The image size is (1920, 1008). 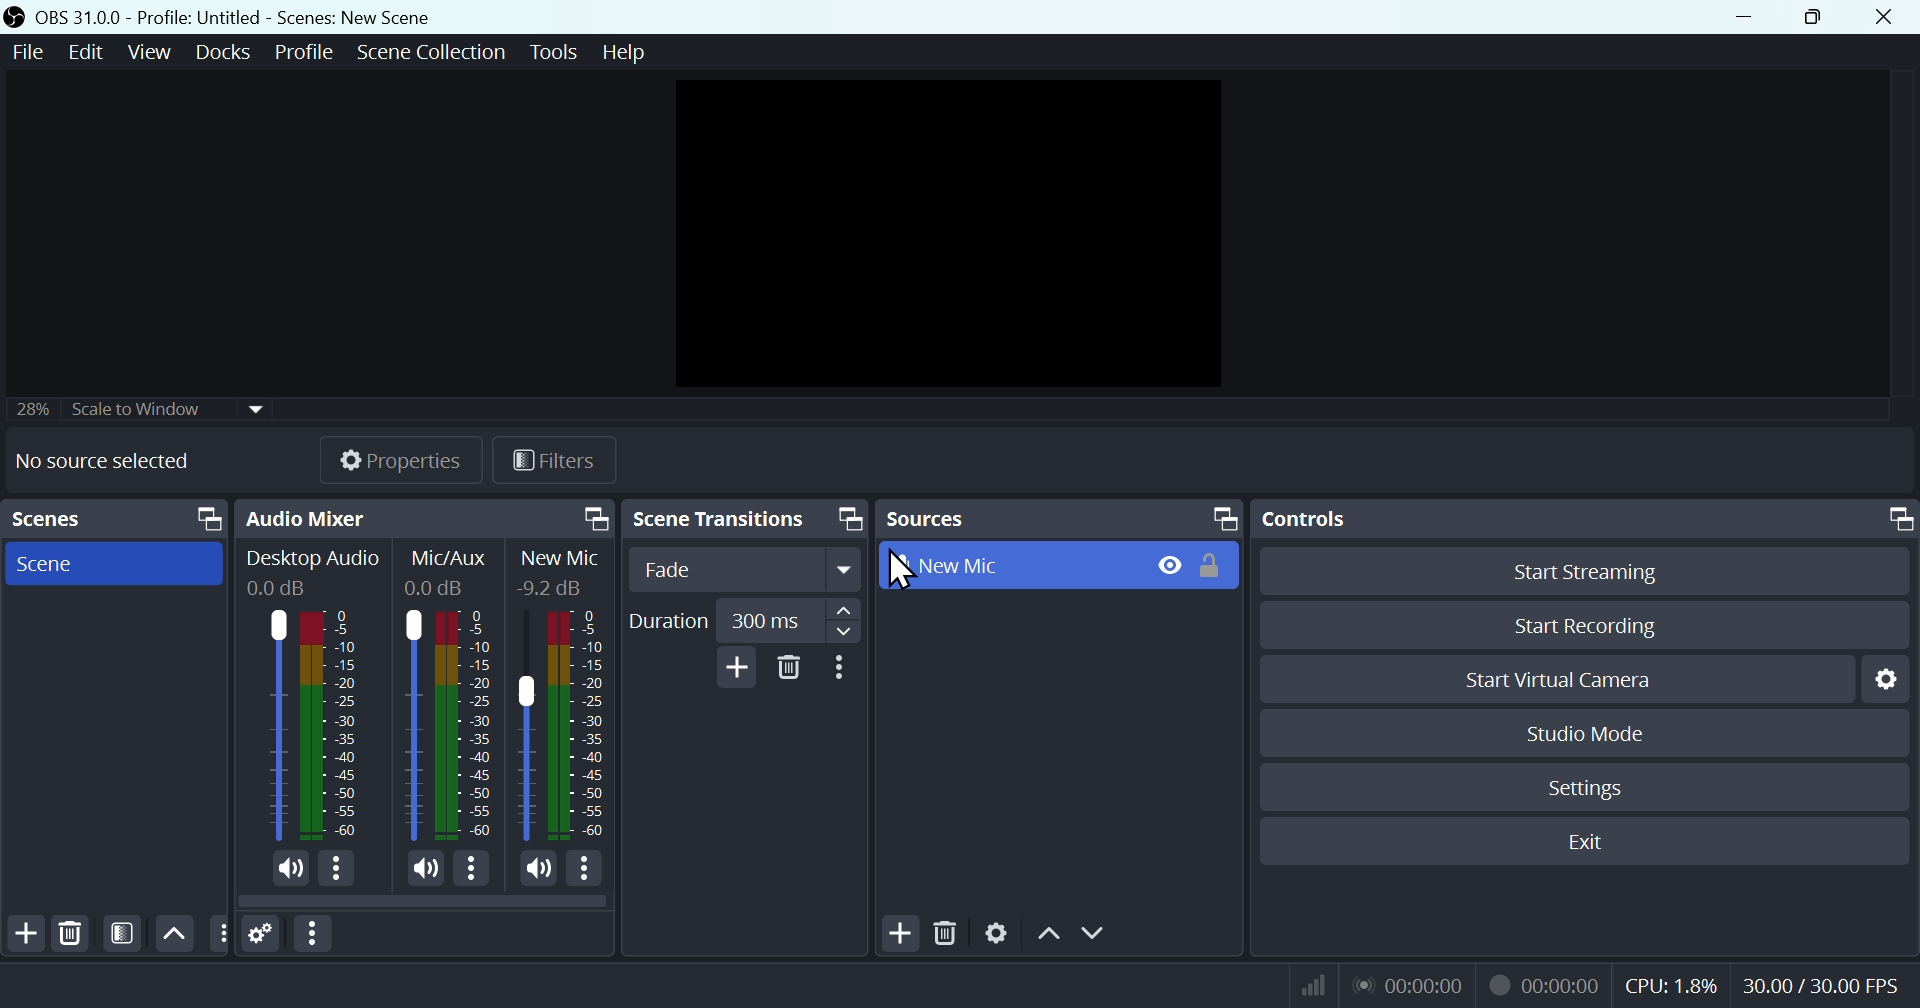 I want to click on Frame Per Second, so click(x=1822, y=986).